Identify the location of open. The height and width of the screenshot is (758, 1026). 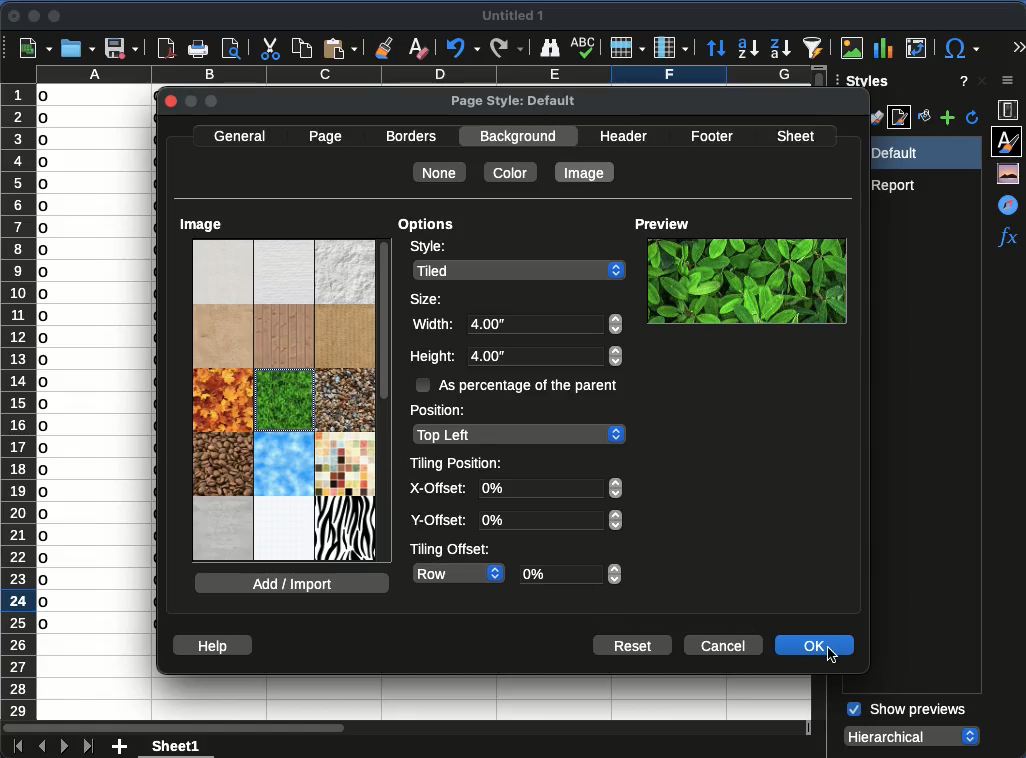
(77, 48).